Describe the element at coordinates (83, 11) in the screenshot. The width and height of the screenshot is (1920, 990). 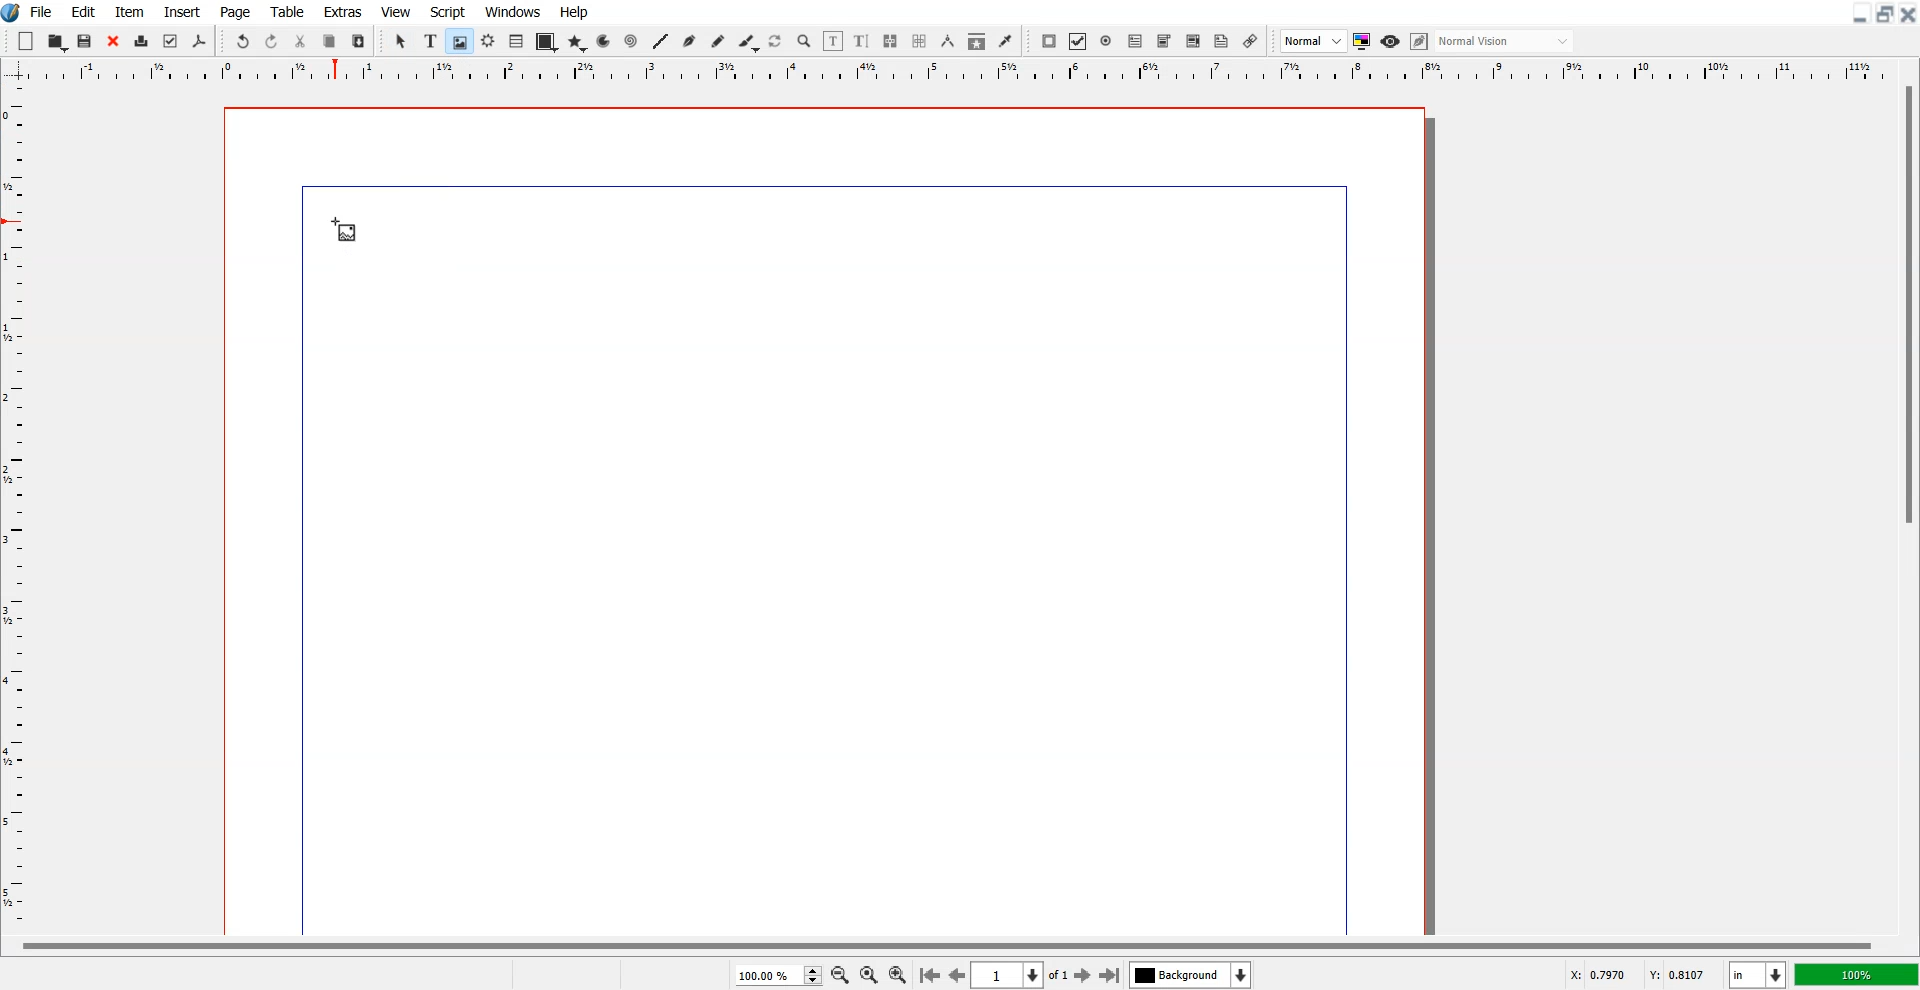
I see `Edit` at that location.